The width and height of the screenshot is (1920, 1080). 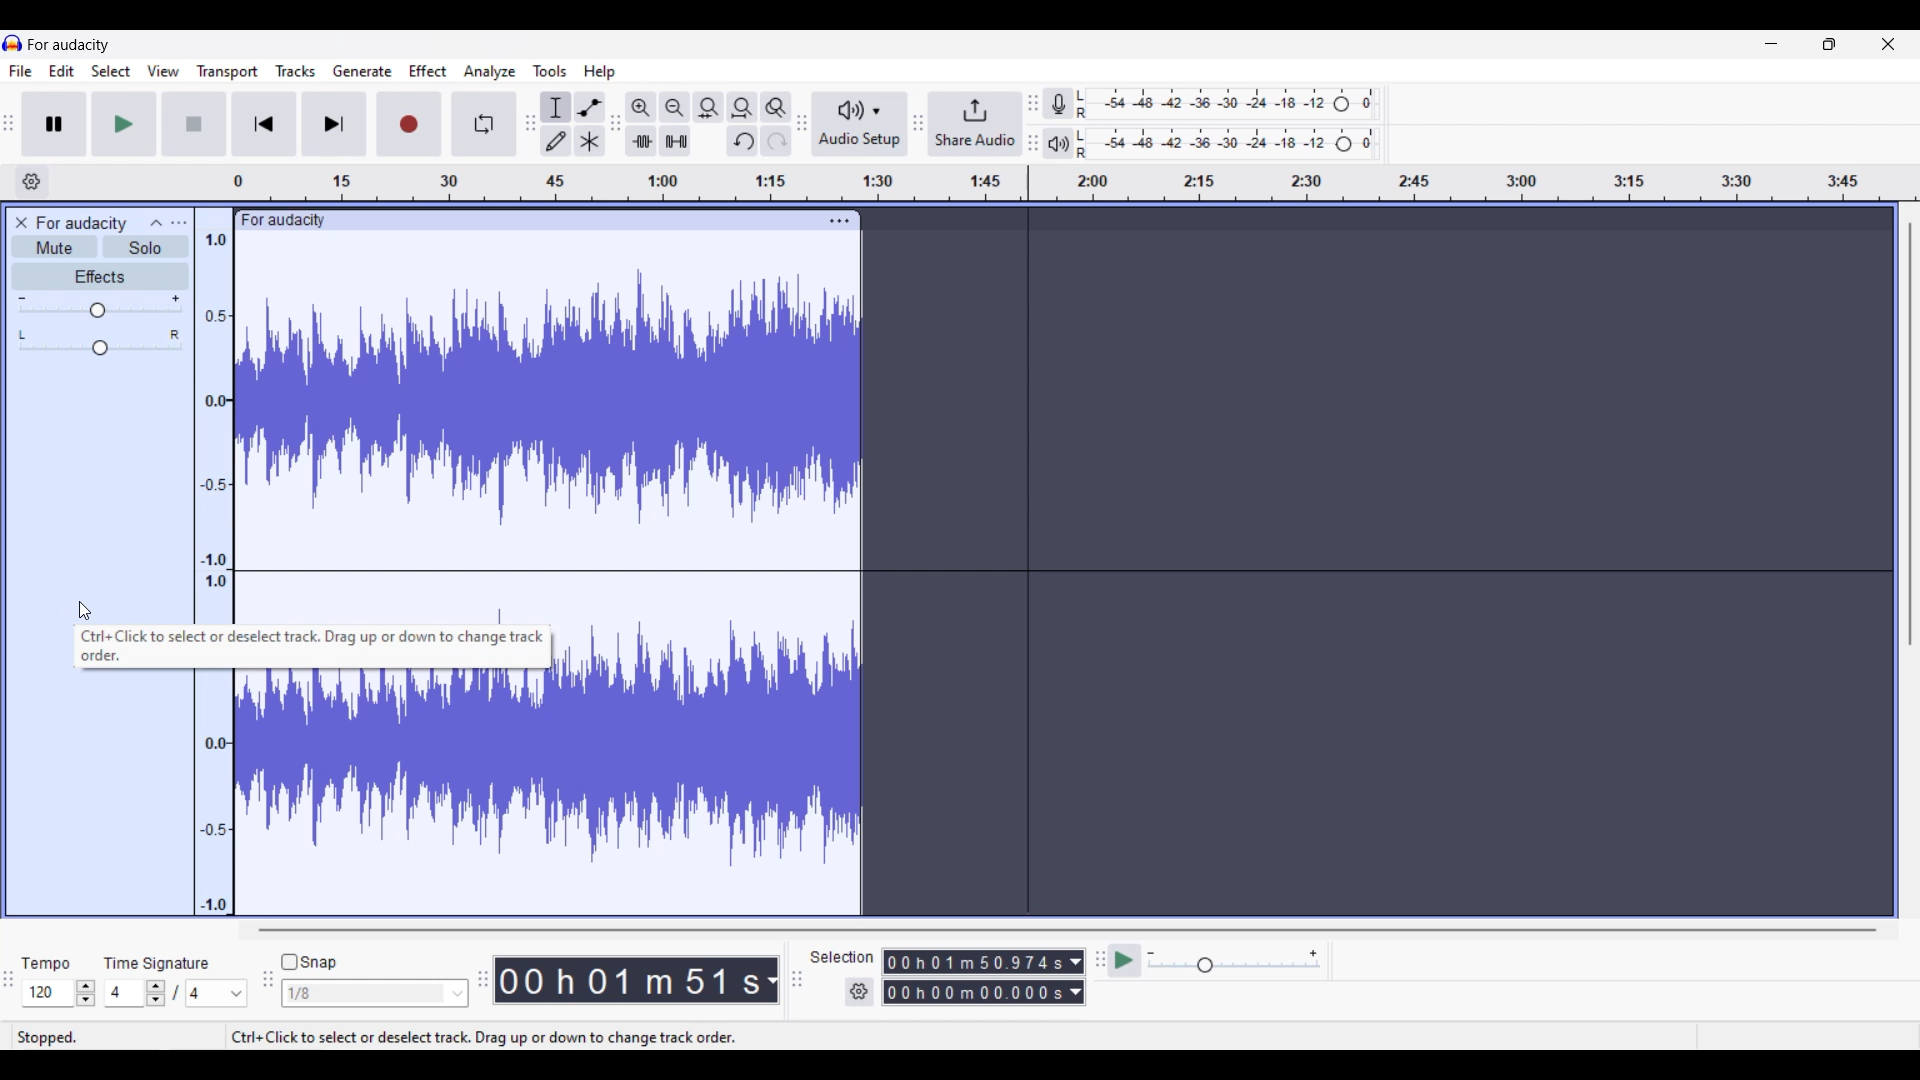 I want to click on Pan slider, so click(x=100, y=343).